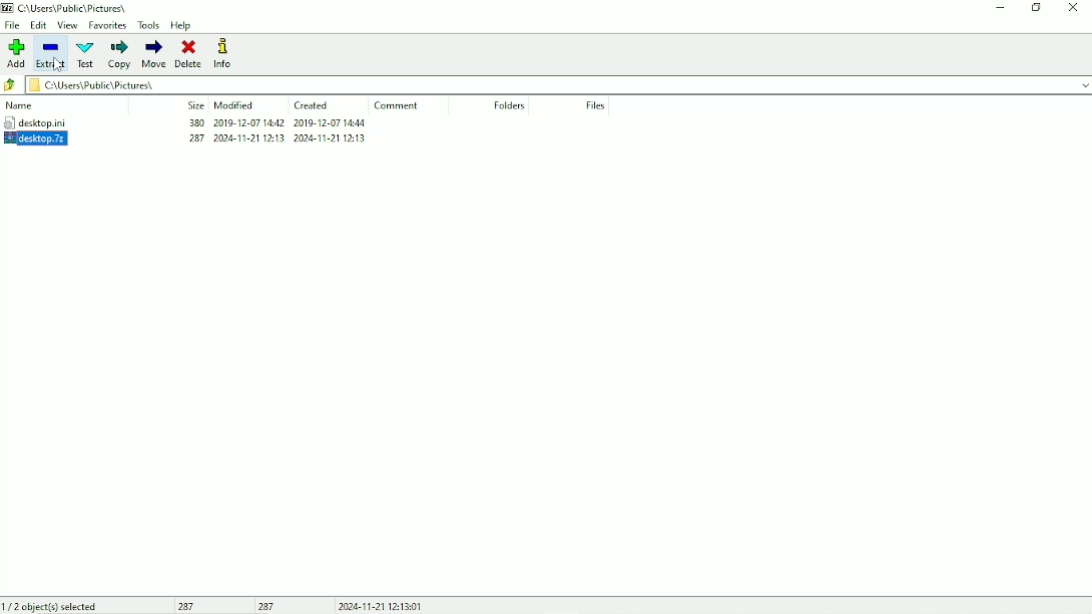  I want to click on Copy, so click(118, 54).